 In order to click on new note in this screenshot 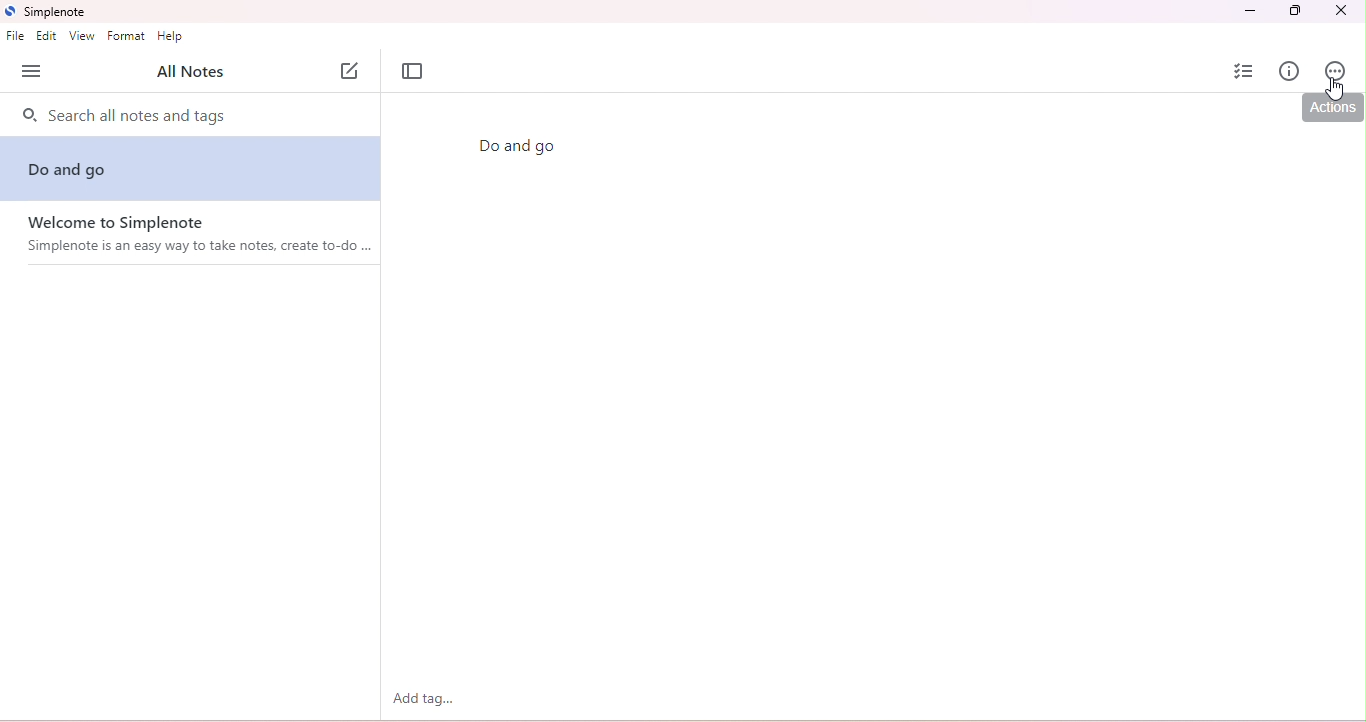, I will do `click(352, 71)`.